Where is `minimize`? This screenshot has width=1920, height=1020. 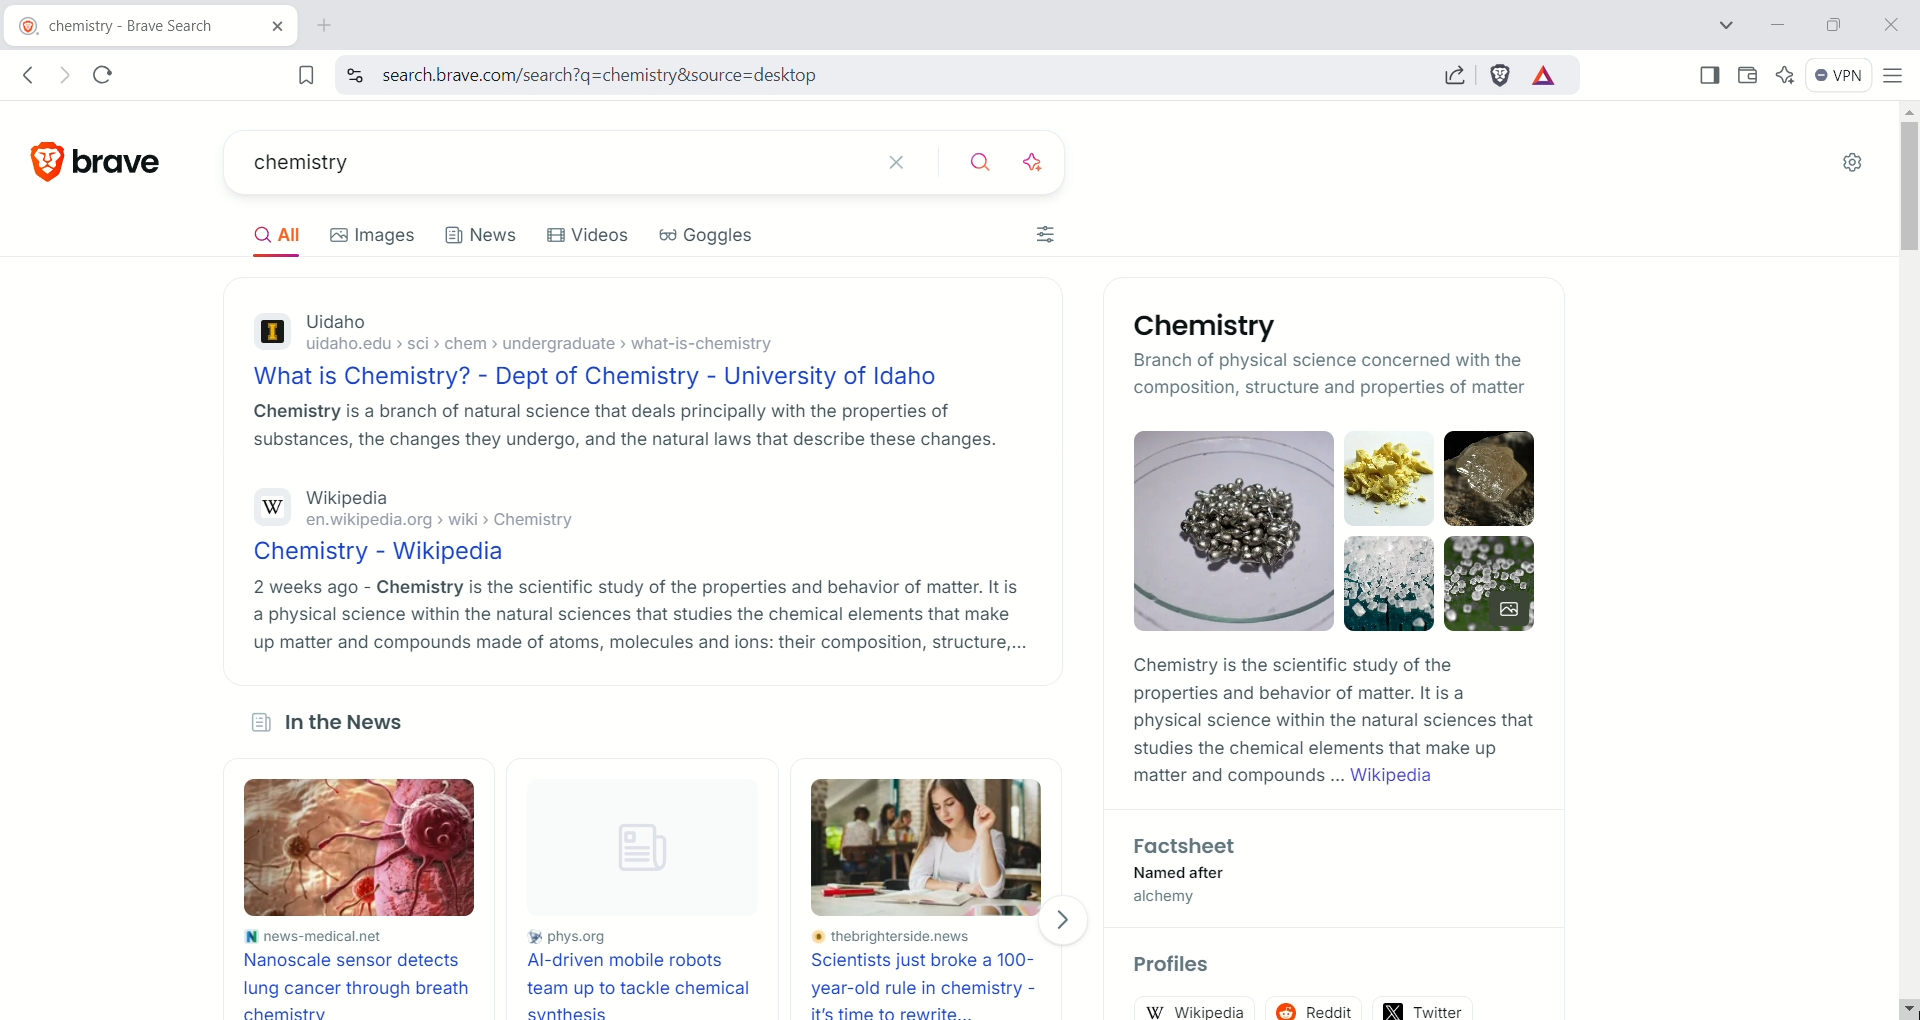 minimize is located at coordinates (1778, 26).